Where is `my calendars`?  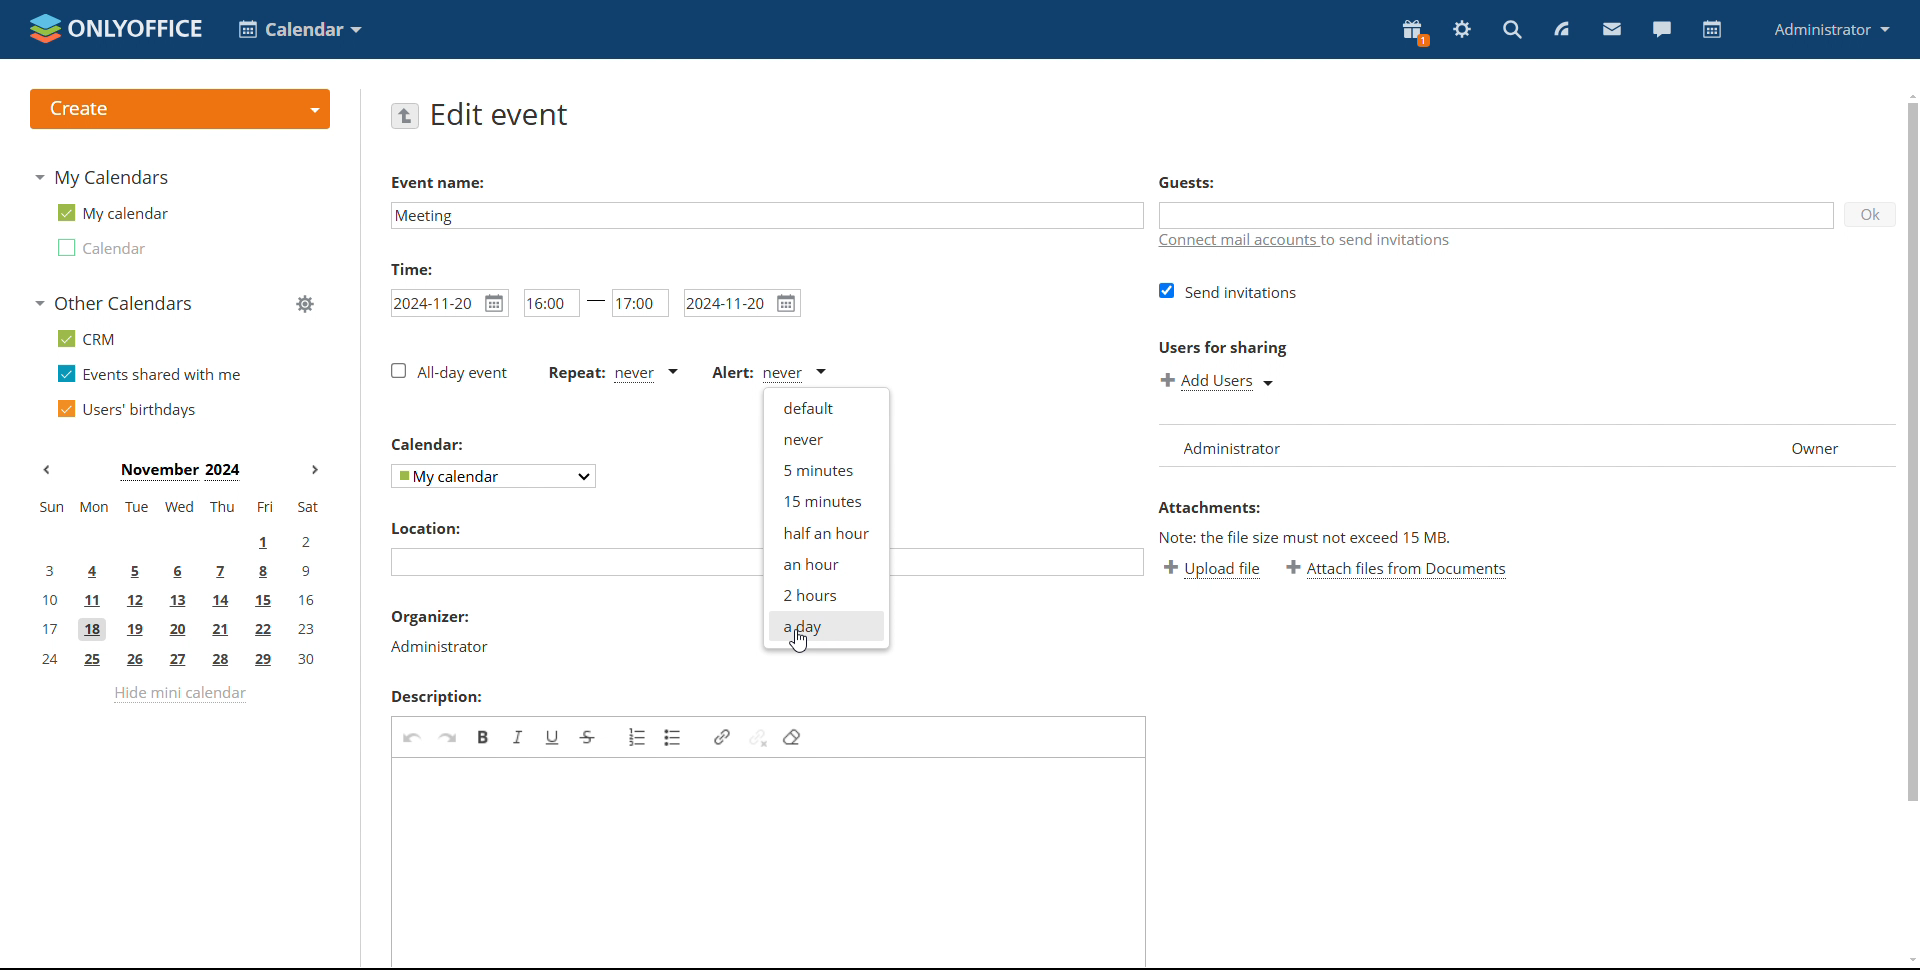 my calendars is located at coordinates (101, 177).